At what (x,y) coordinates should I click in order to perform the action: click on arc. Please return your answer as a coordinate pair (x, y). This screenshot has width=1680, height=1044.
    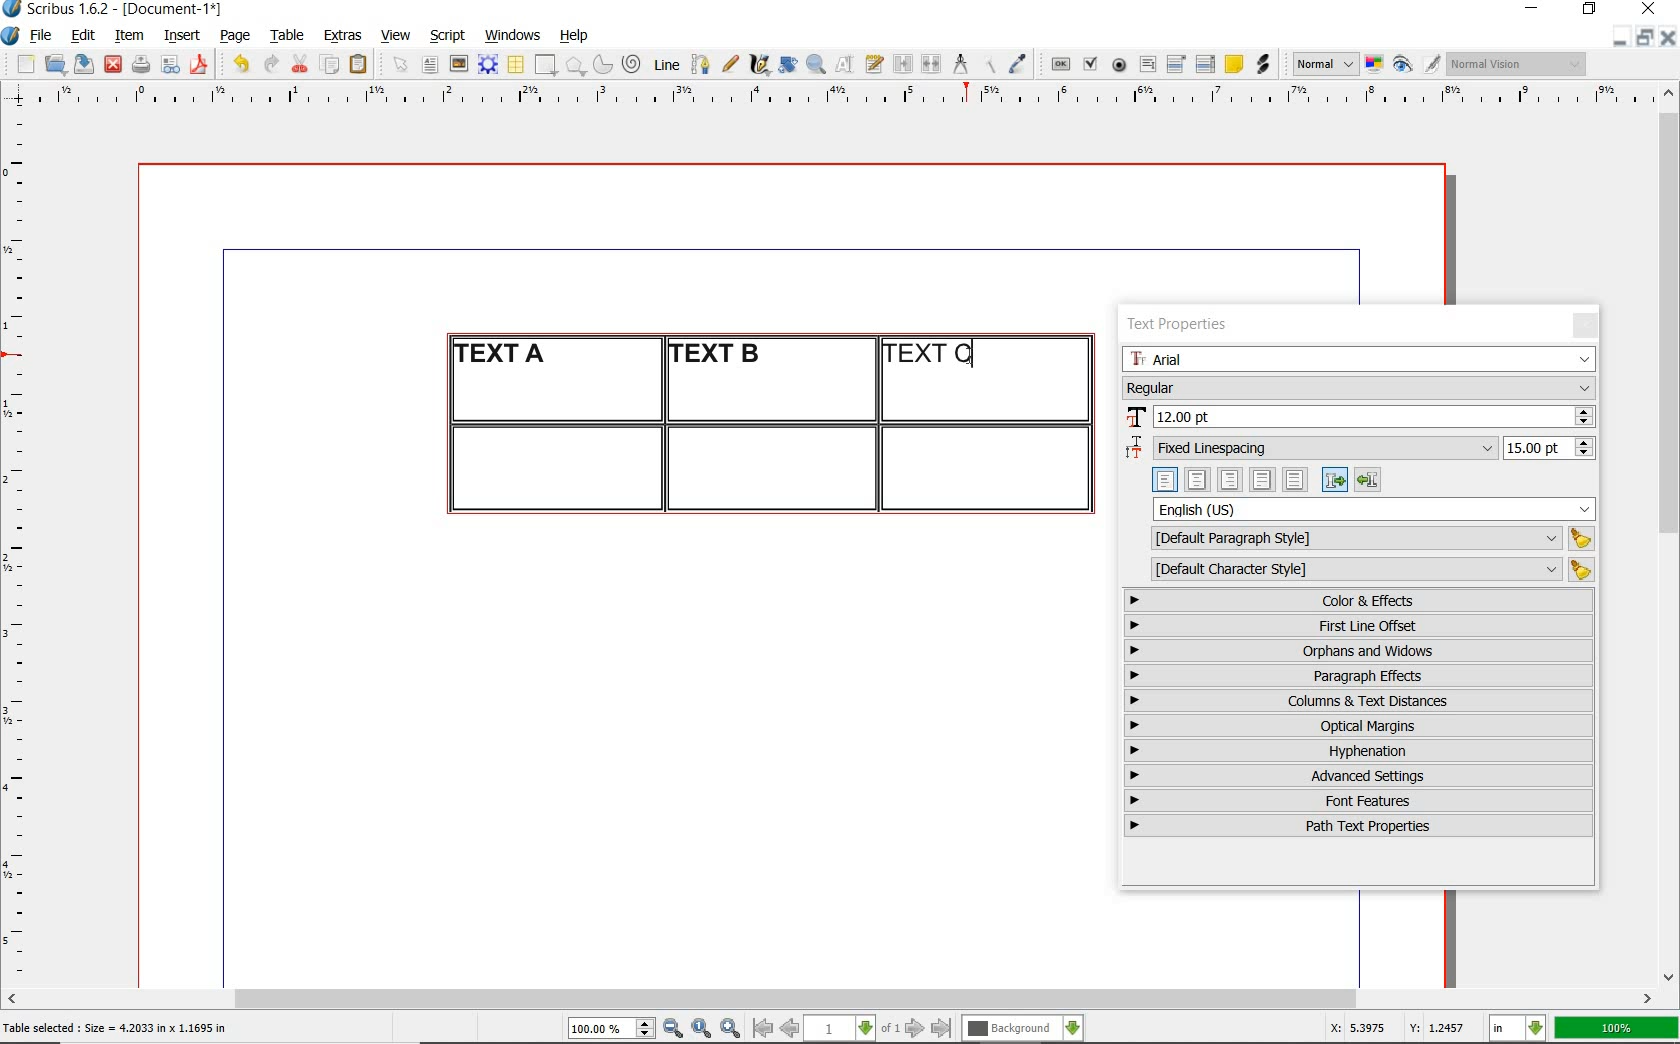
    Looking at the image, I should click on (602, 64).